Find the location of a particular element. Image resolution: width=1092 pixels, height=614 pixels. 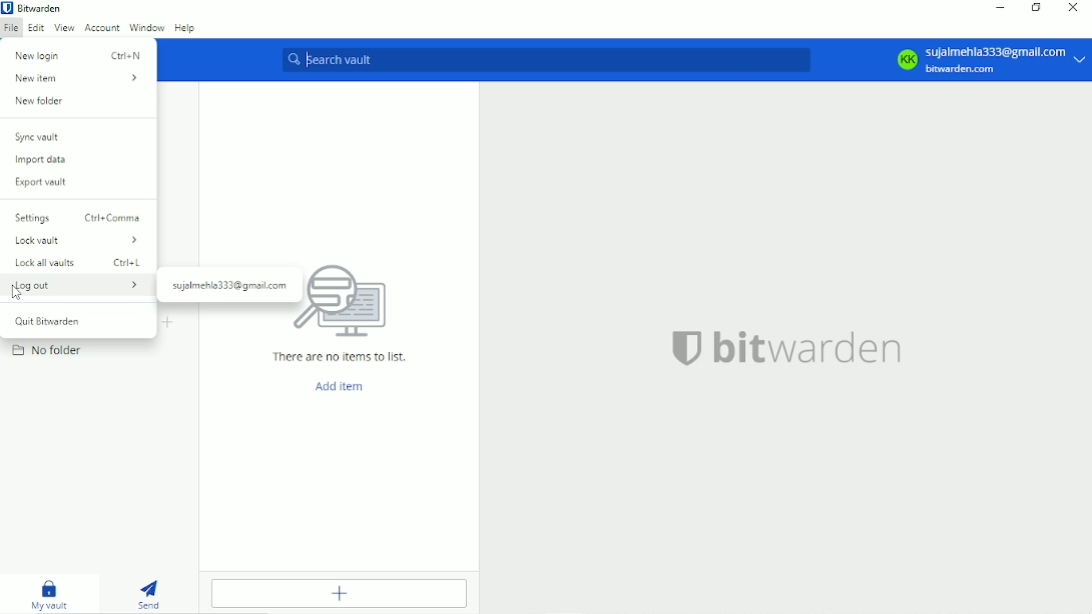

There are no items to list is located at coordinates (340, 357).